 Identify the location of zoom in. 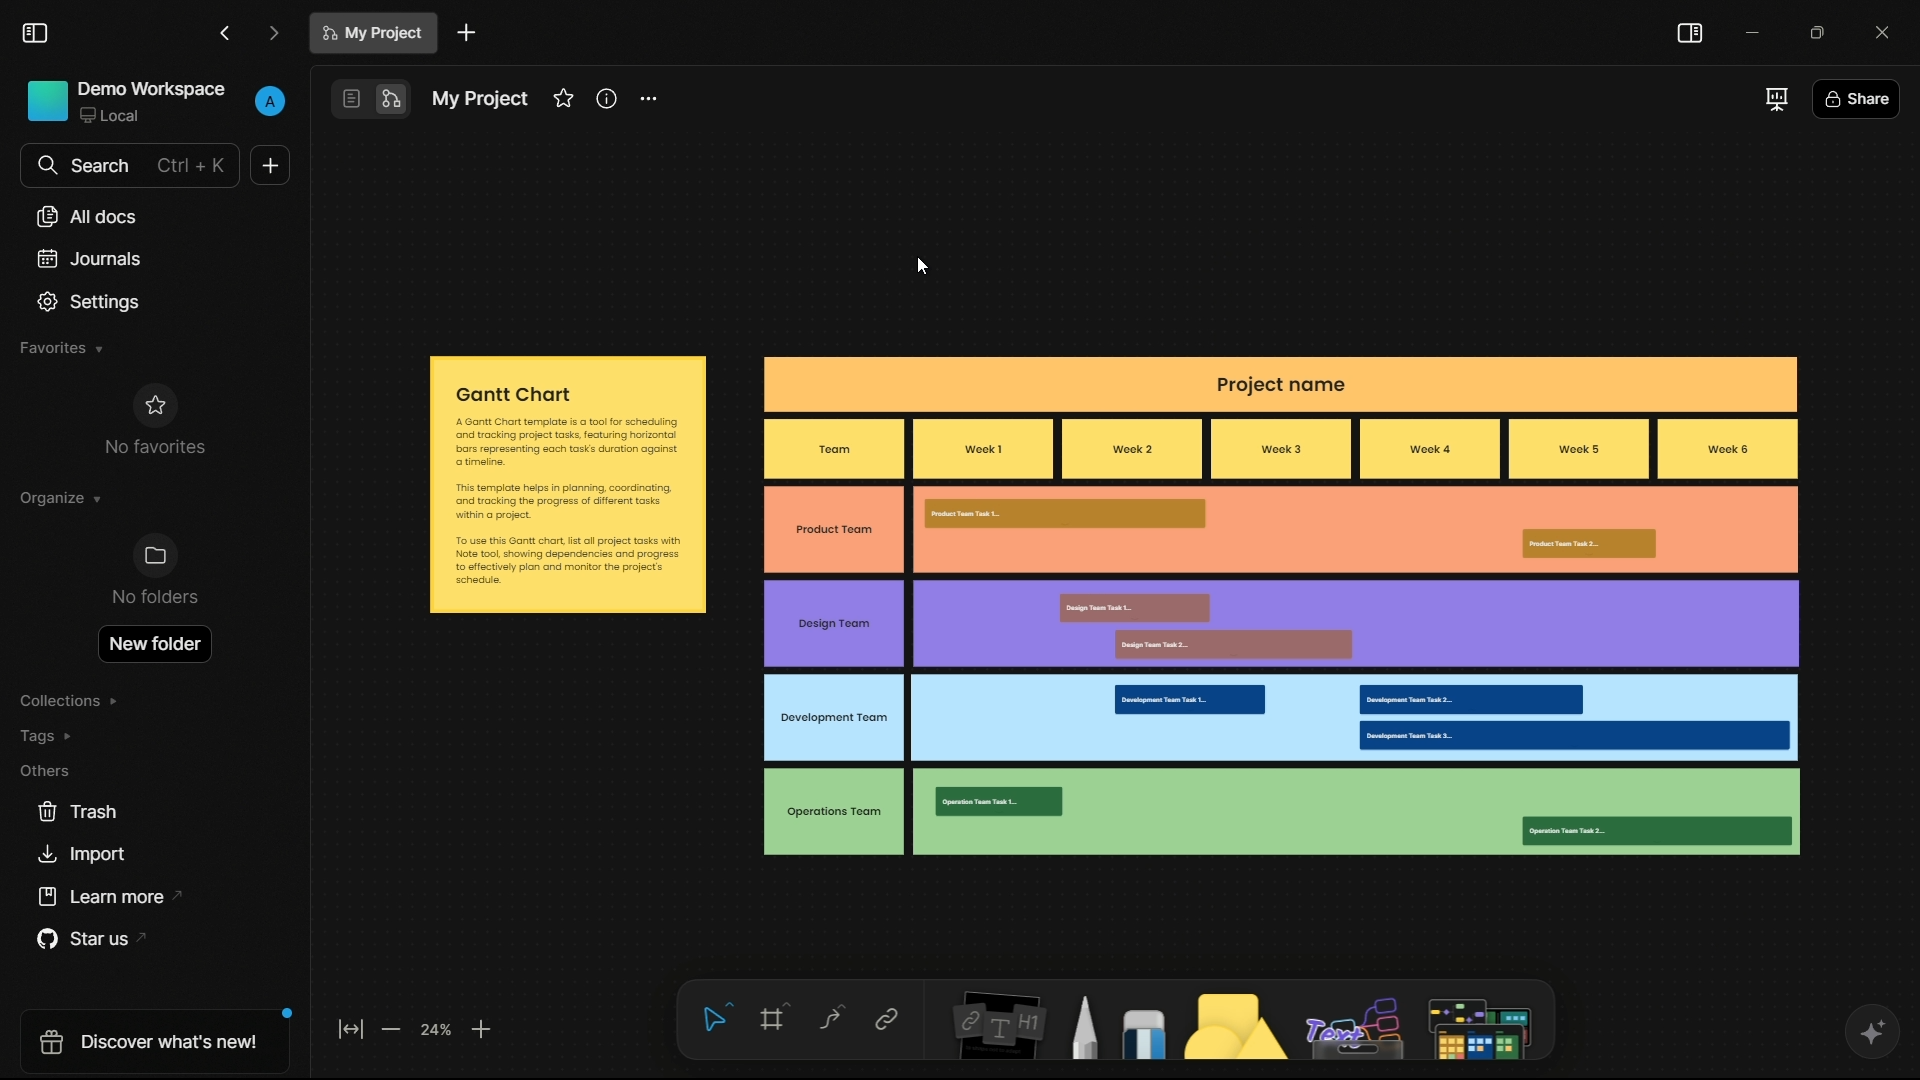
(482, 1031).